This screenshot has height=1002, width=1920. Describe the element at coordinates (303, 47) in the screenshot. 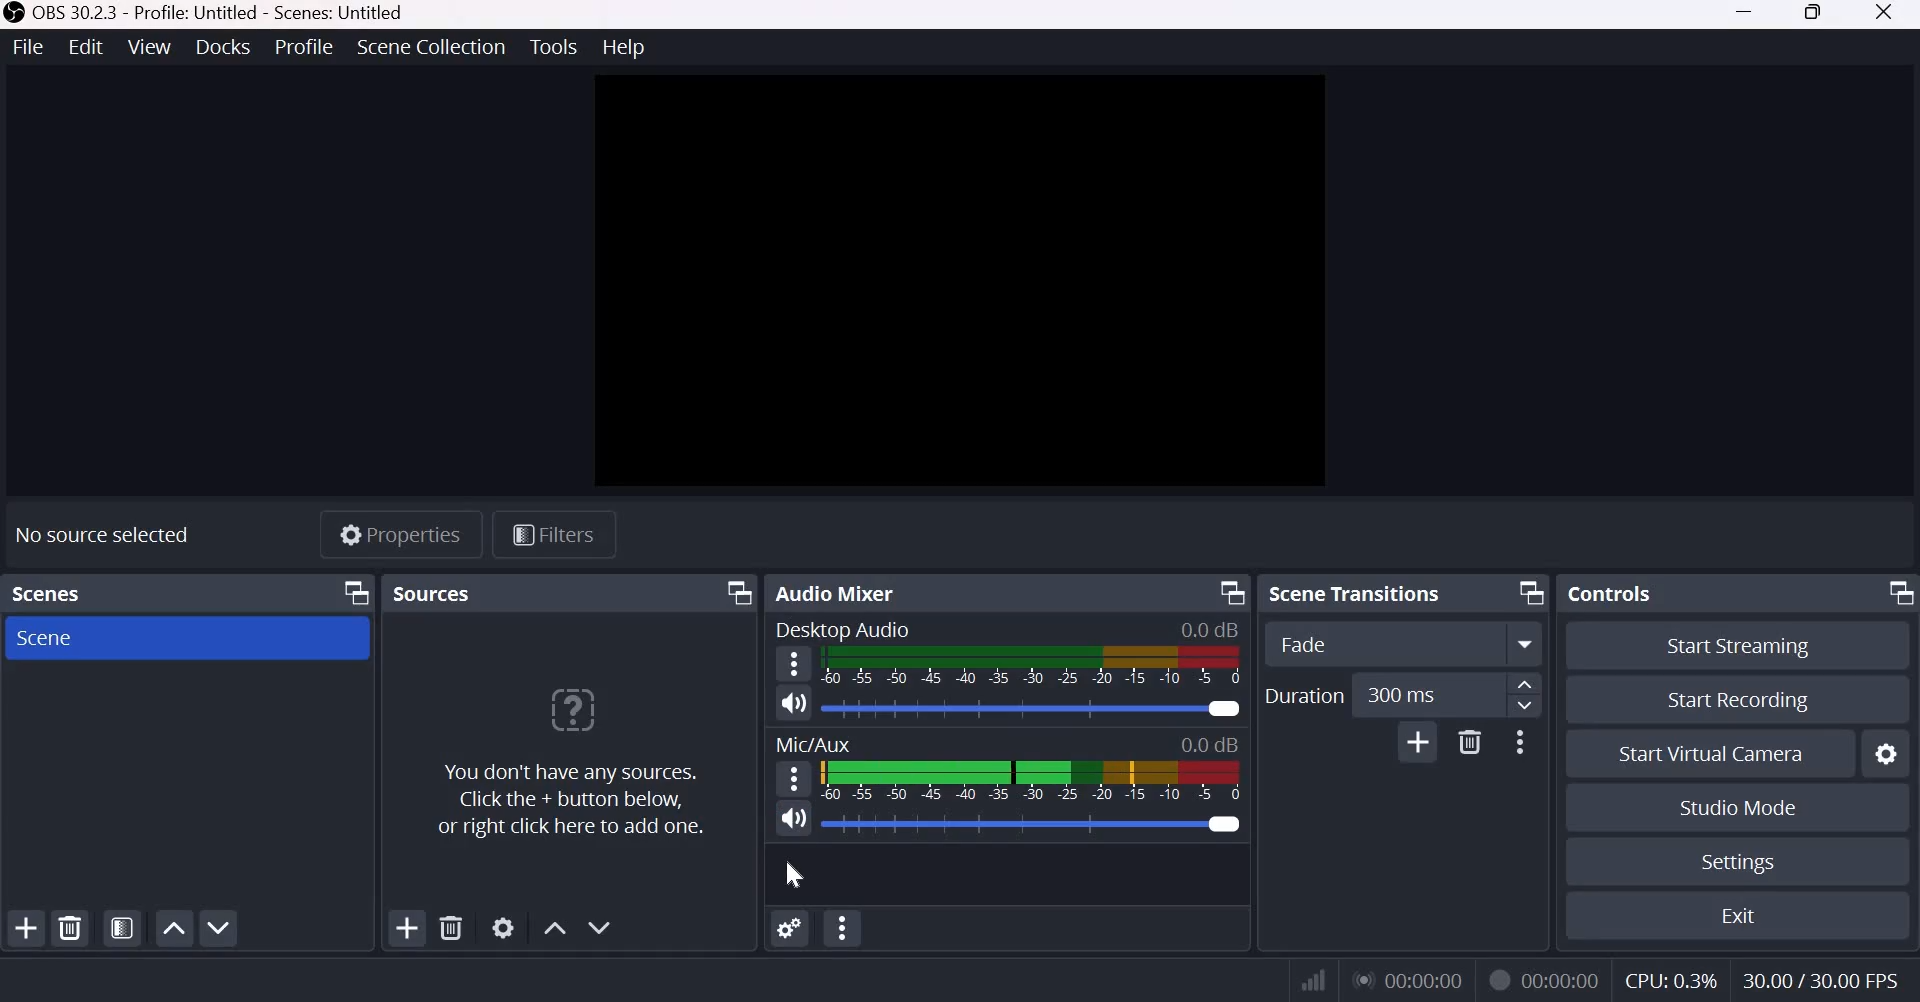

I see `Profile` at that location.